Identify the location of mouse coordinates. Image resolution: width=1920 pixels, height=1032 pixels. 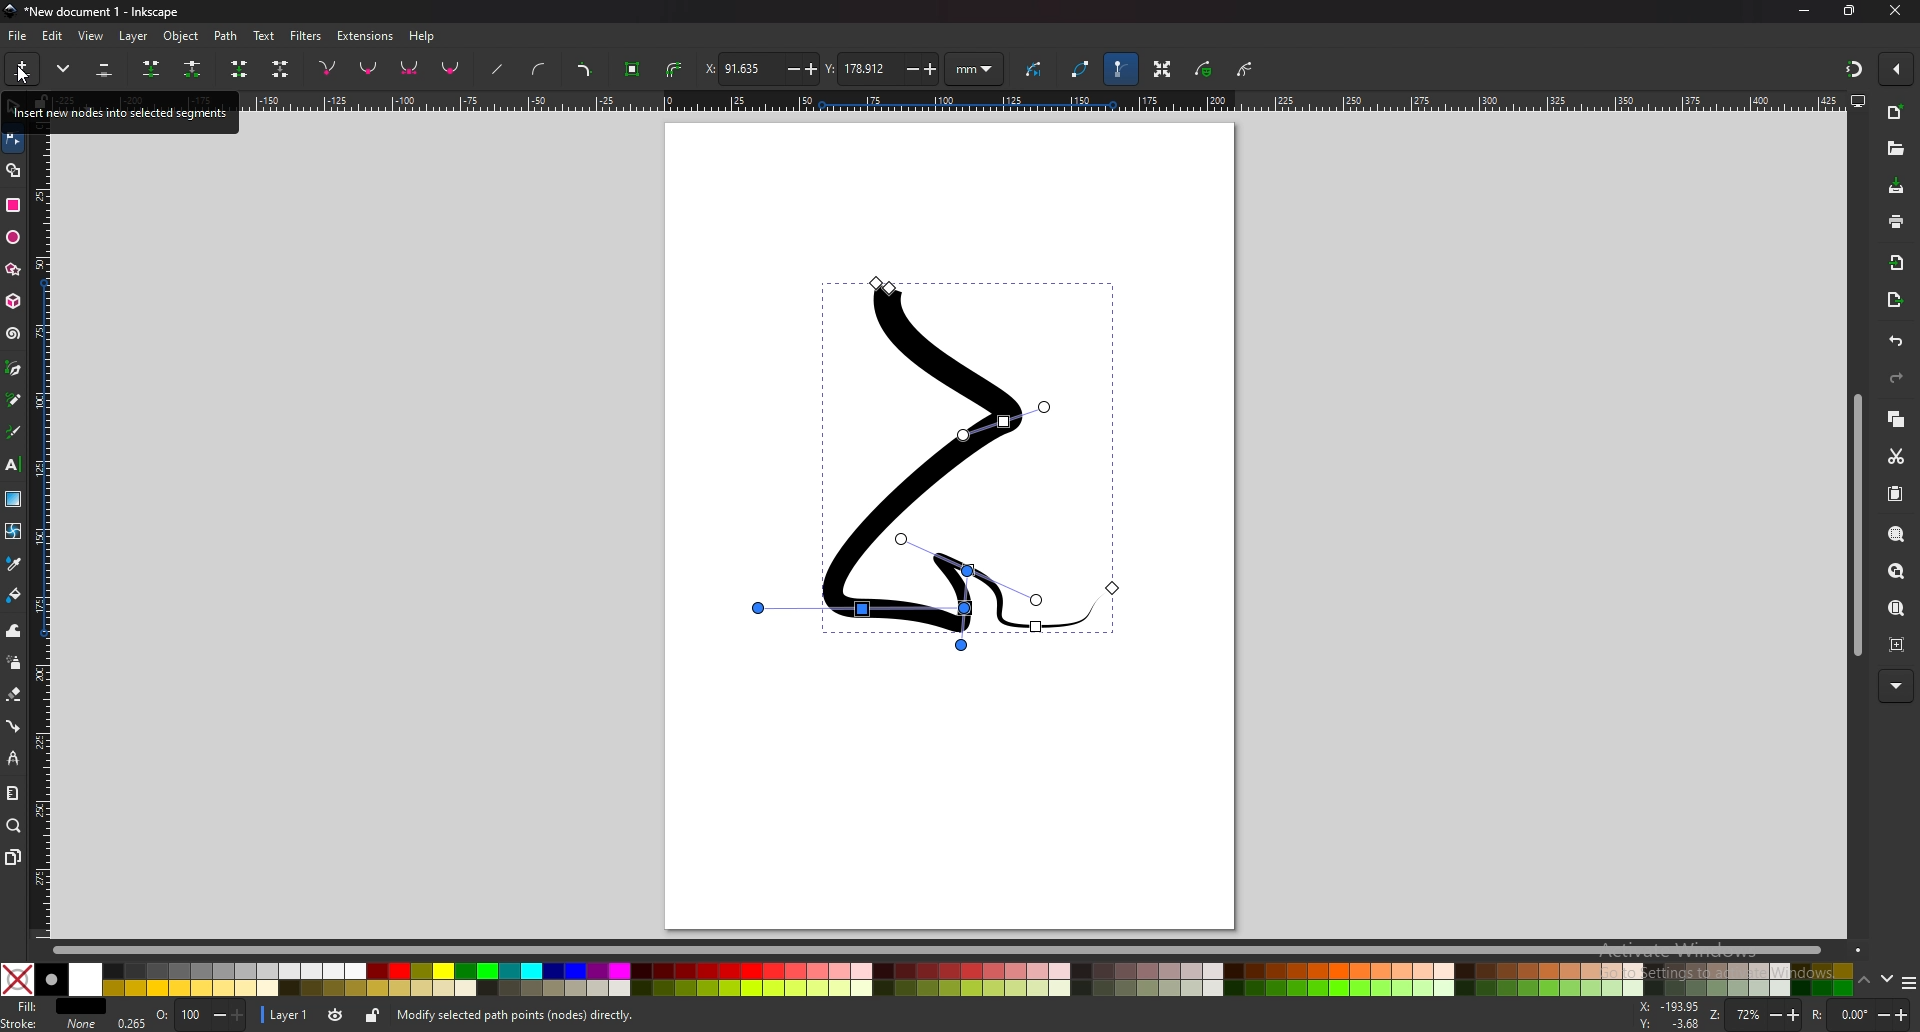
(1667, 1015).